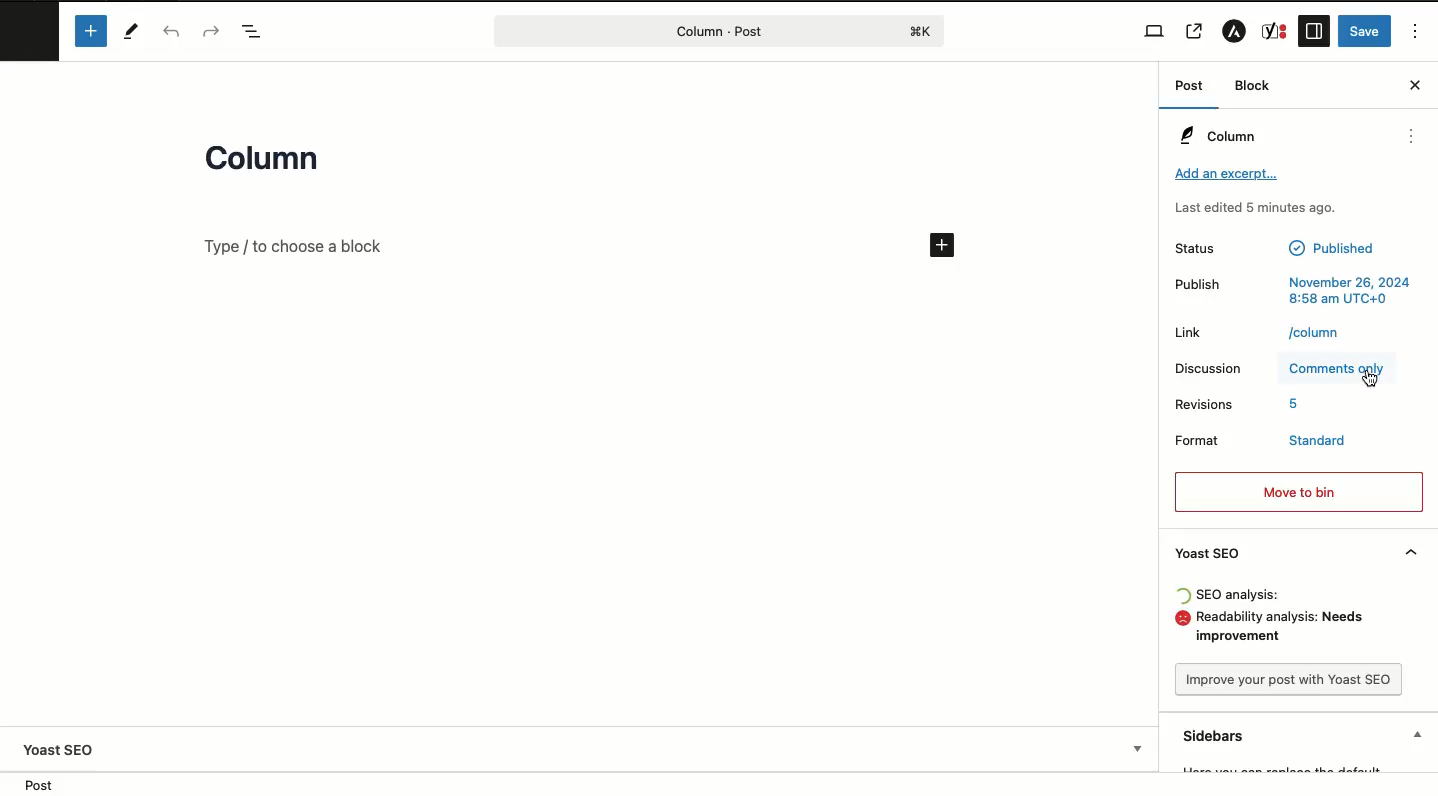  What do you see at coordinates (1370, 379) in the screenshot?
I see `cursor` at bounding box center [1370, 379].